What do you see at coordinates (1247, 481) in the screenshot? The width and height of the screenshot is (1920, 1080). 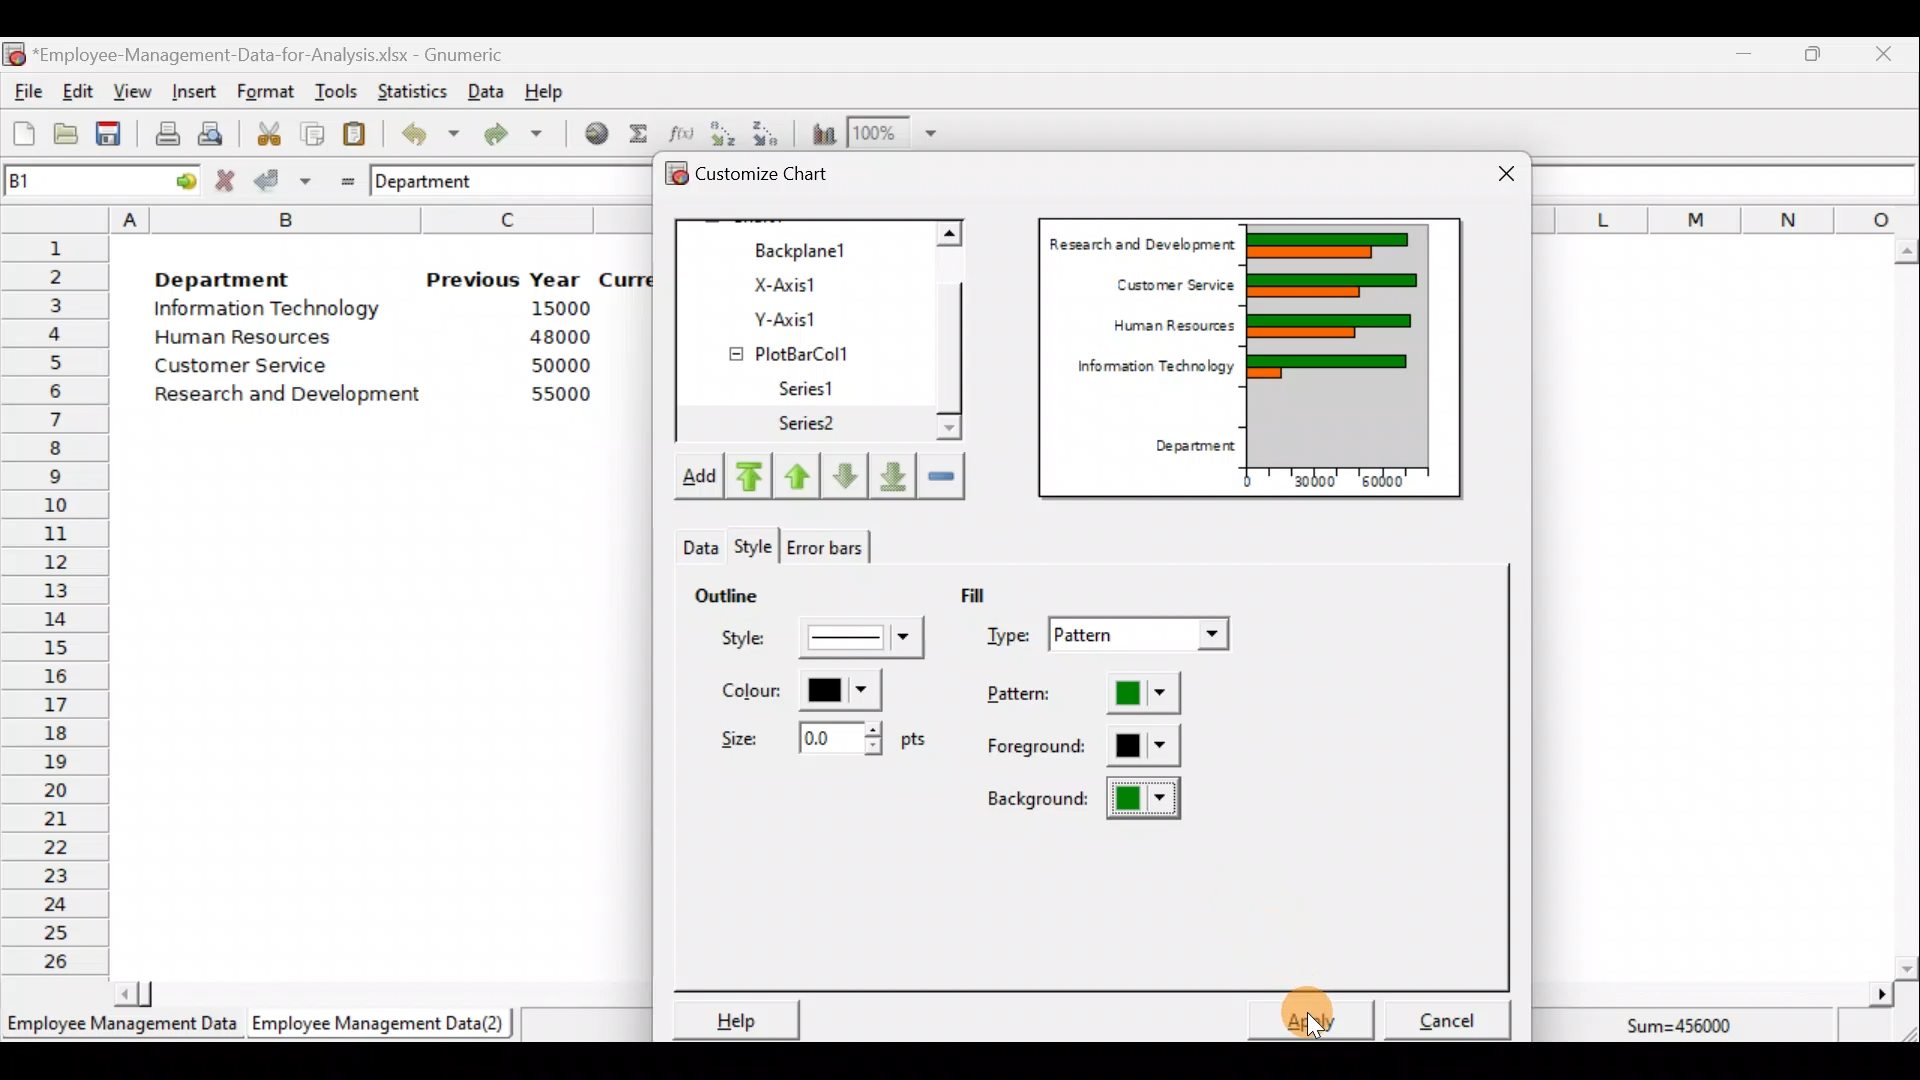 I see `0` at bounding box center [1247, 481].